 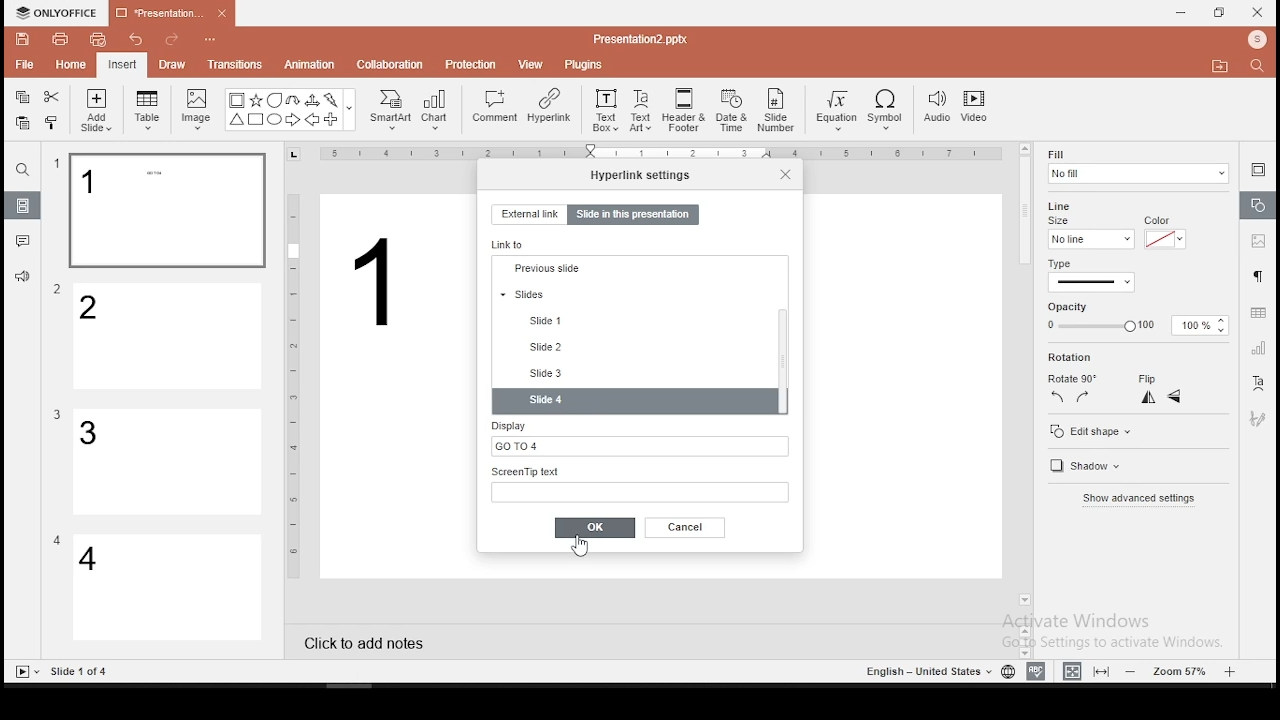 I want to click on line type, so click(x=1090, y=276).